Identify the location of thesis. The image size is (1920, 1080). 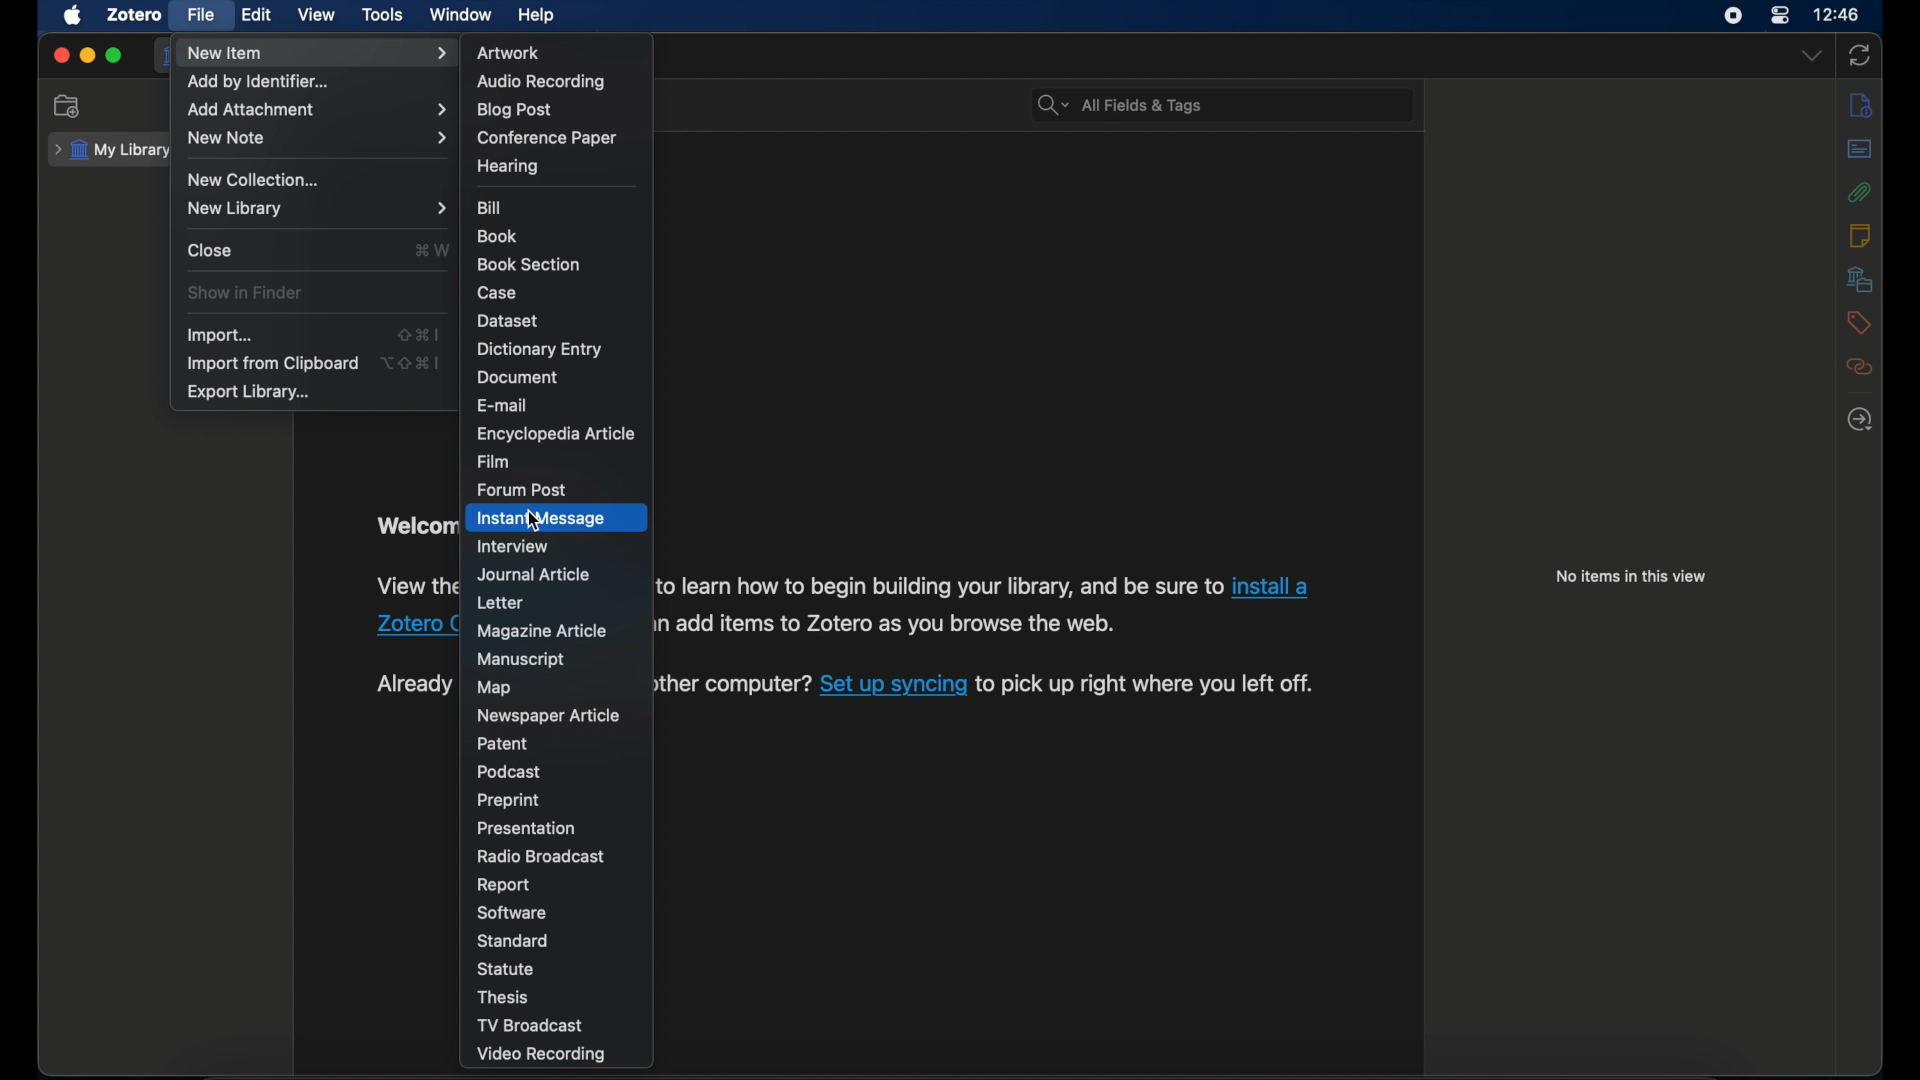
(503, 998).